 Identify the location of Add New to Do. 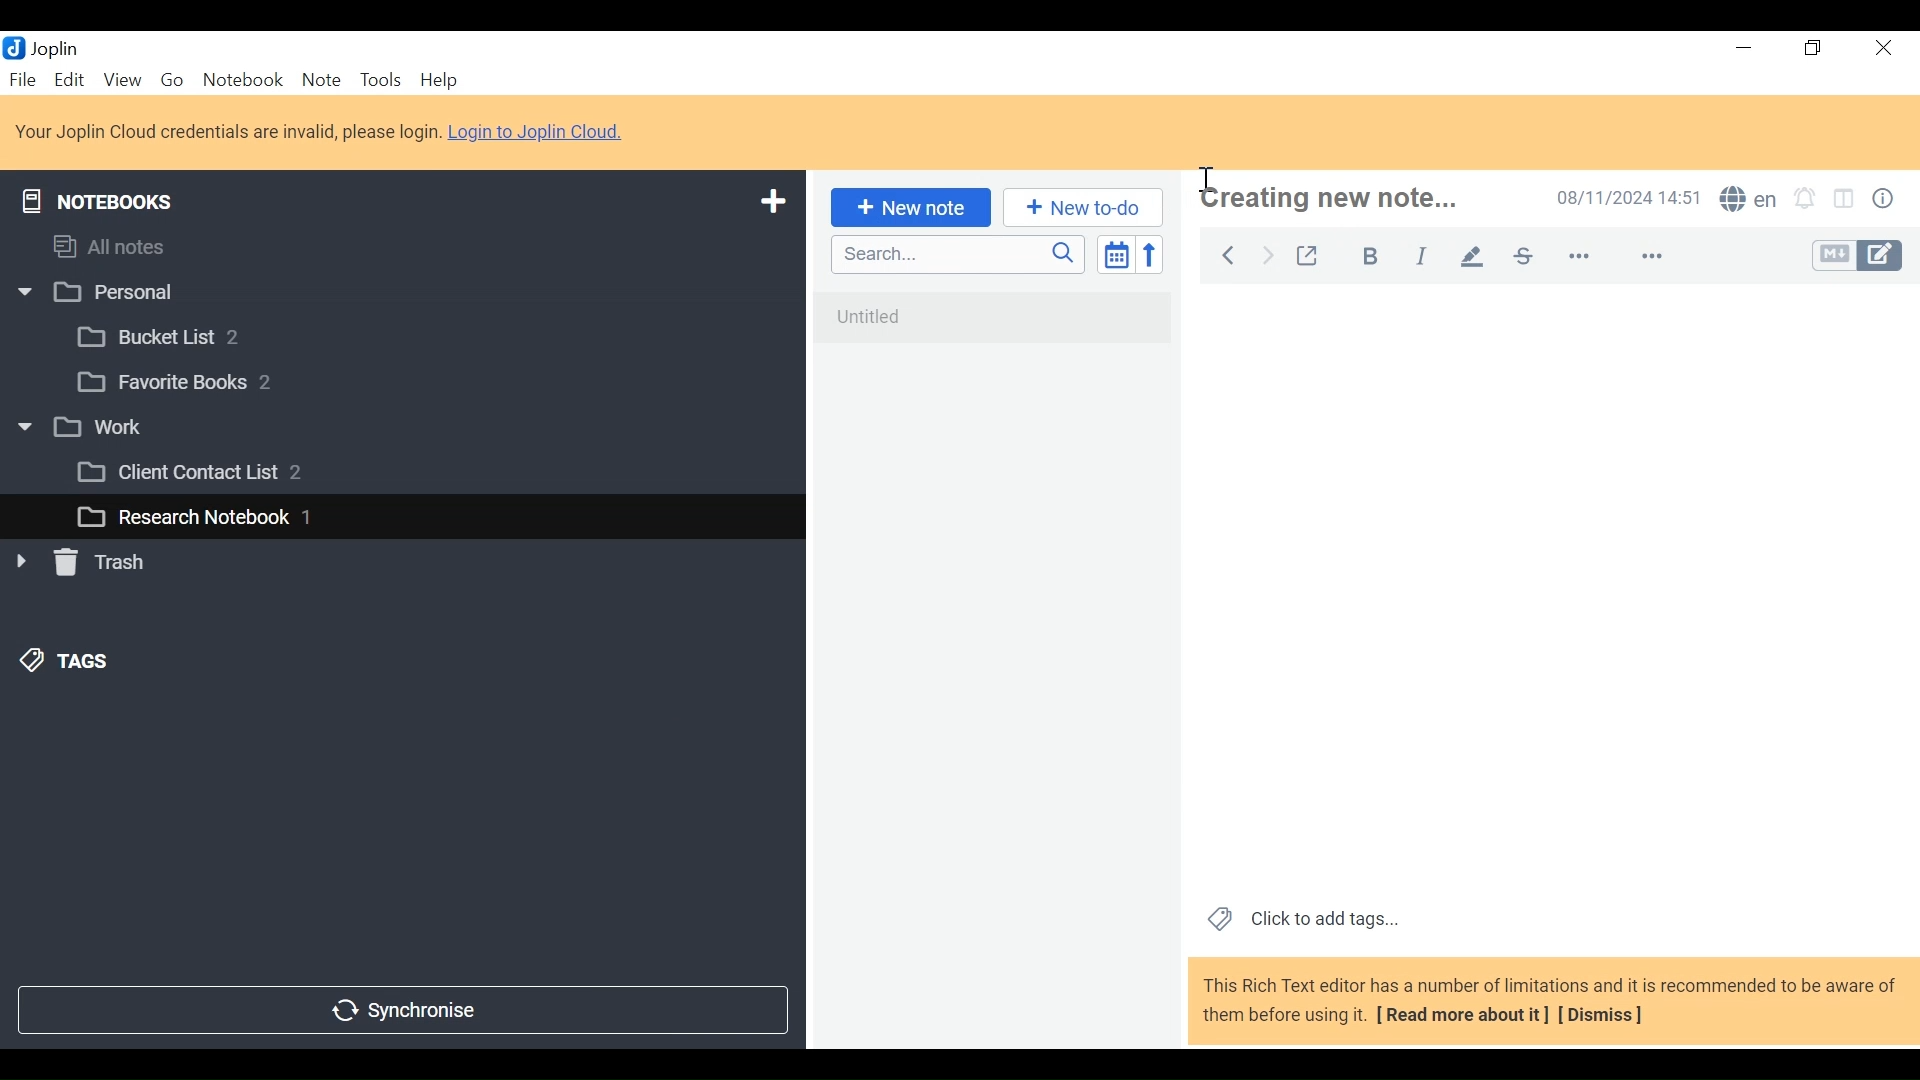
(1083, 208).